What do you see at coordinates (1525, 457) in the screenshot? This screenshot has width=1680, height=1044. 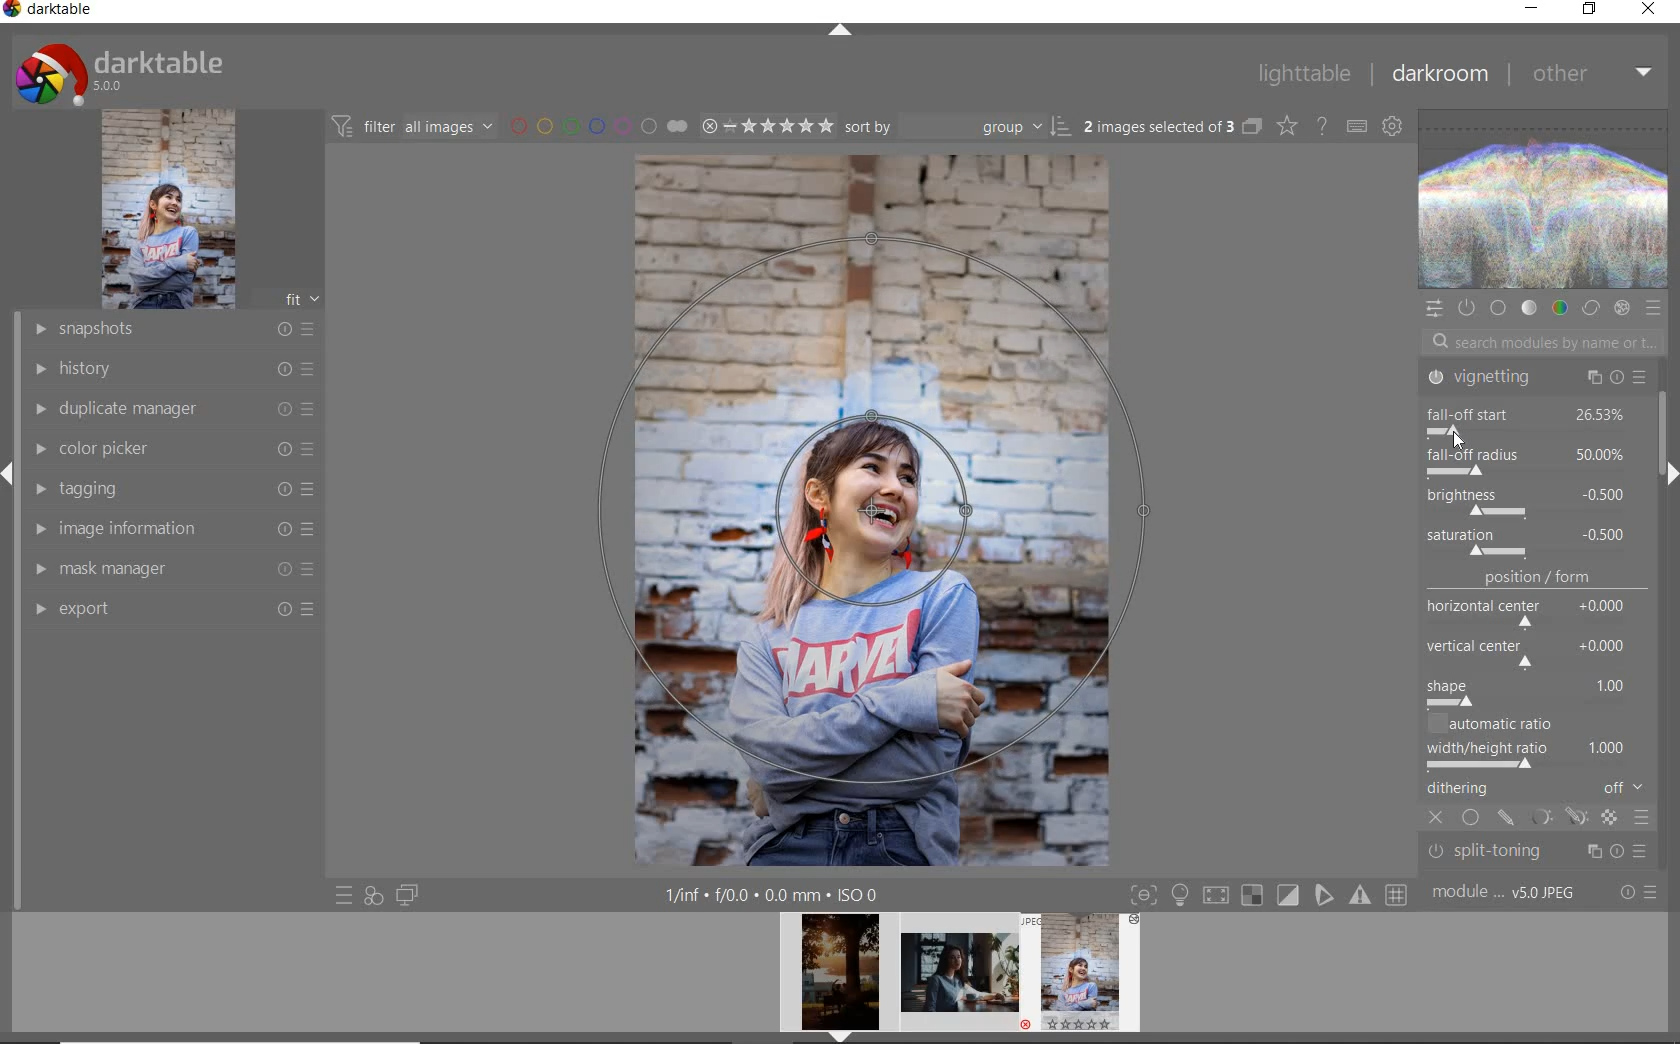 I see `fall-off radius` at bounding box center [1525, 457].